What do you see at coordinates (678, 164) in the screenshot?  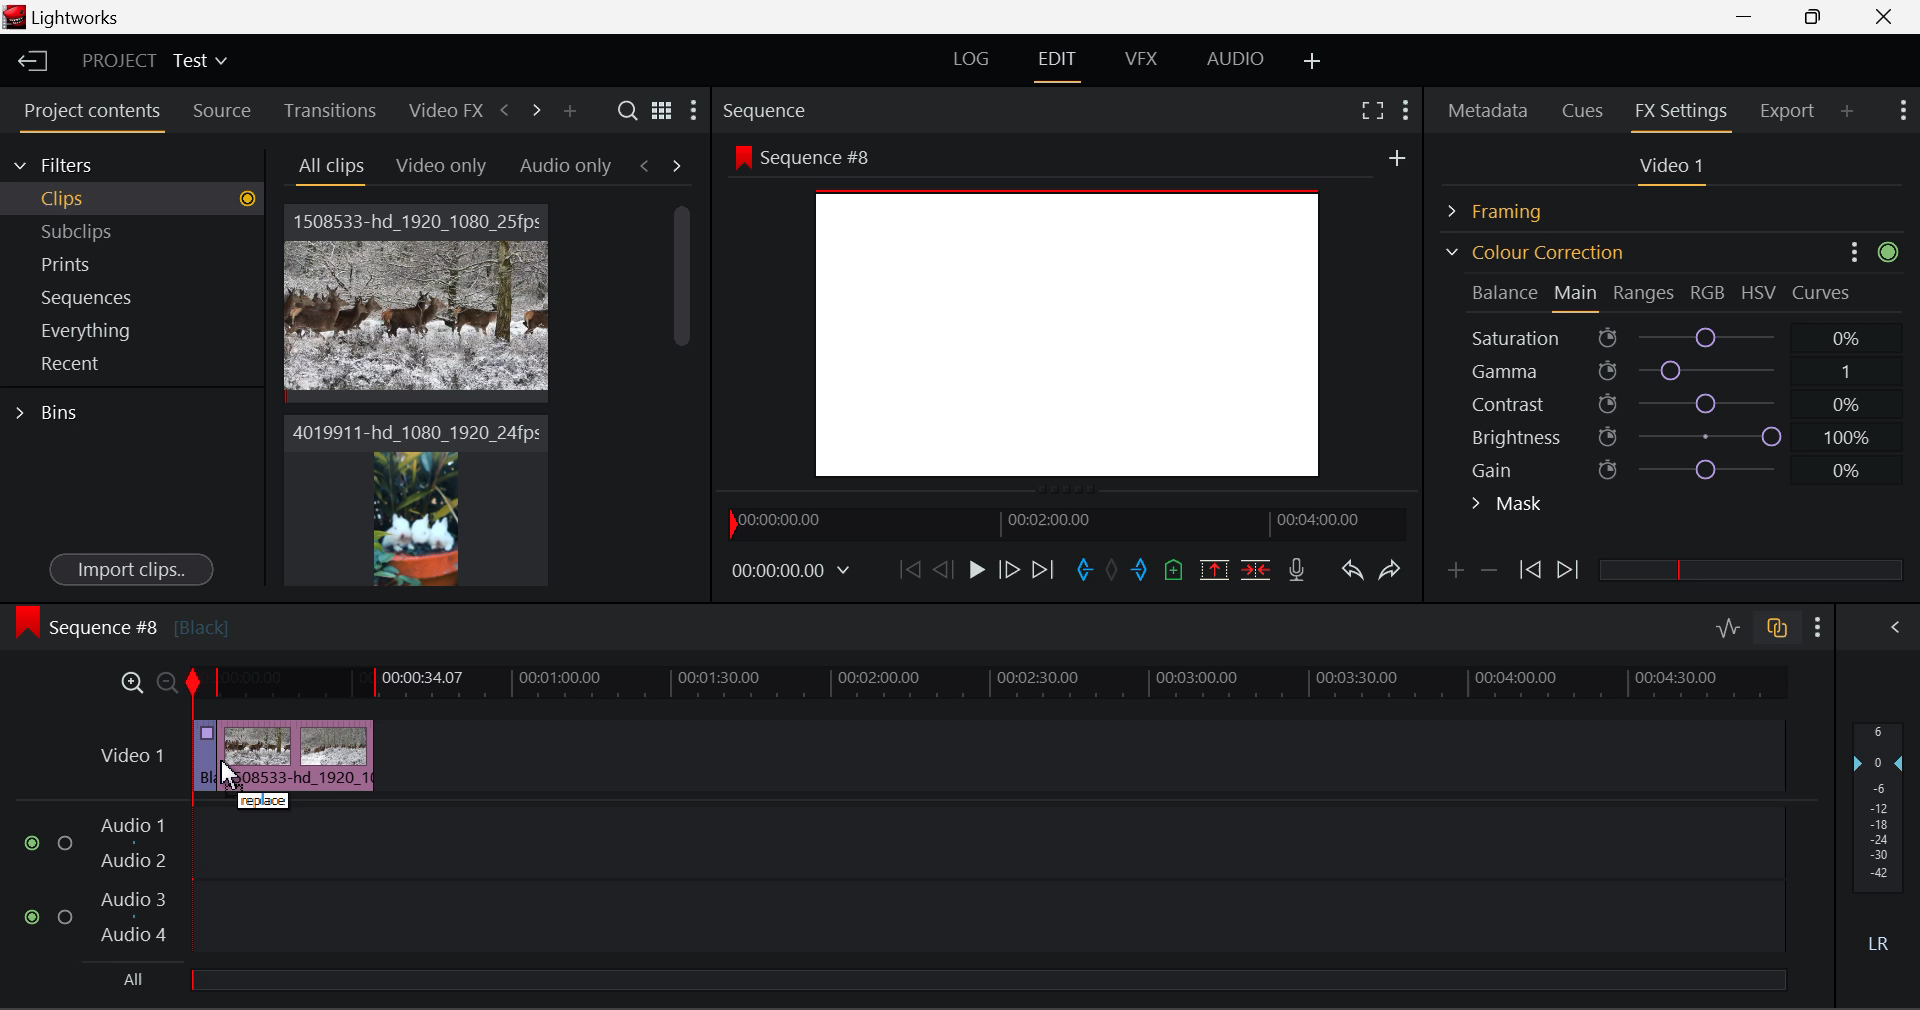 I see `Next Tab` at bounding box center [678, 164].